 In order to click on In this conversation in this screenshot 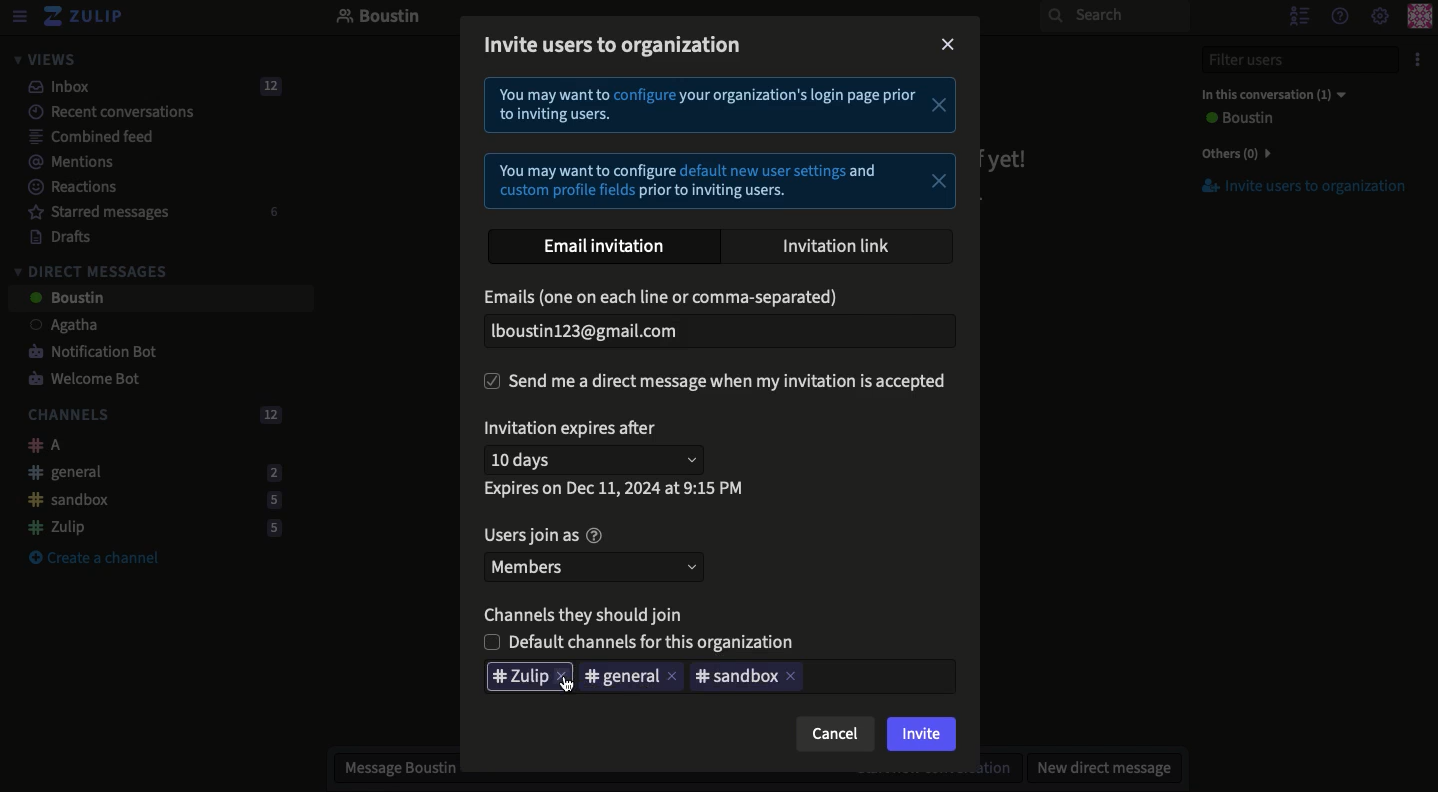, I will do `click(1269, 94)`.